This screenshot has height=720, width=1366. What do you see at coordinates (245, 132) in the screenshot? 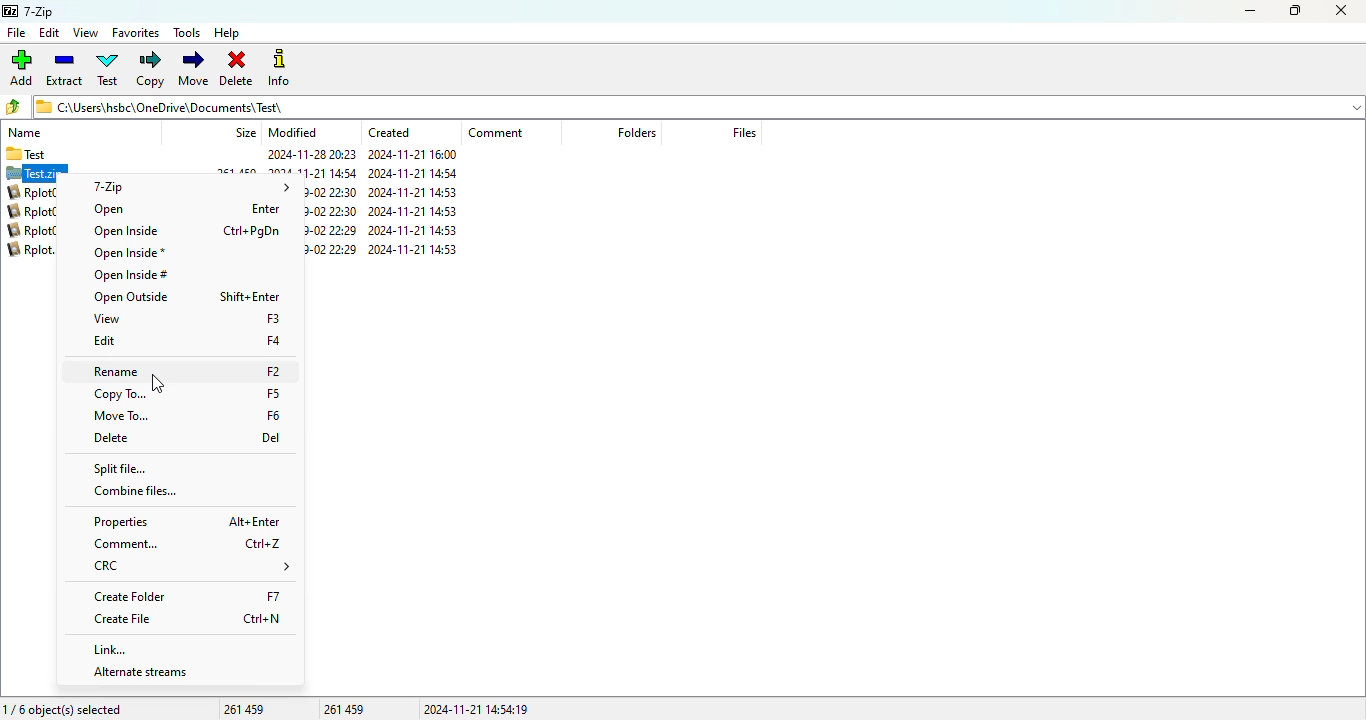
I see `size` at bounding box center [245, 132].